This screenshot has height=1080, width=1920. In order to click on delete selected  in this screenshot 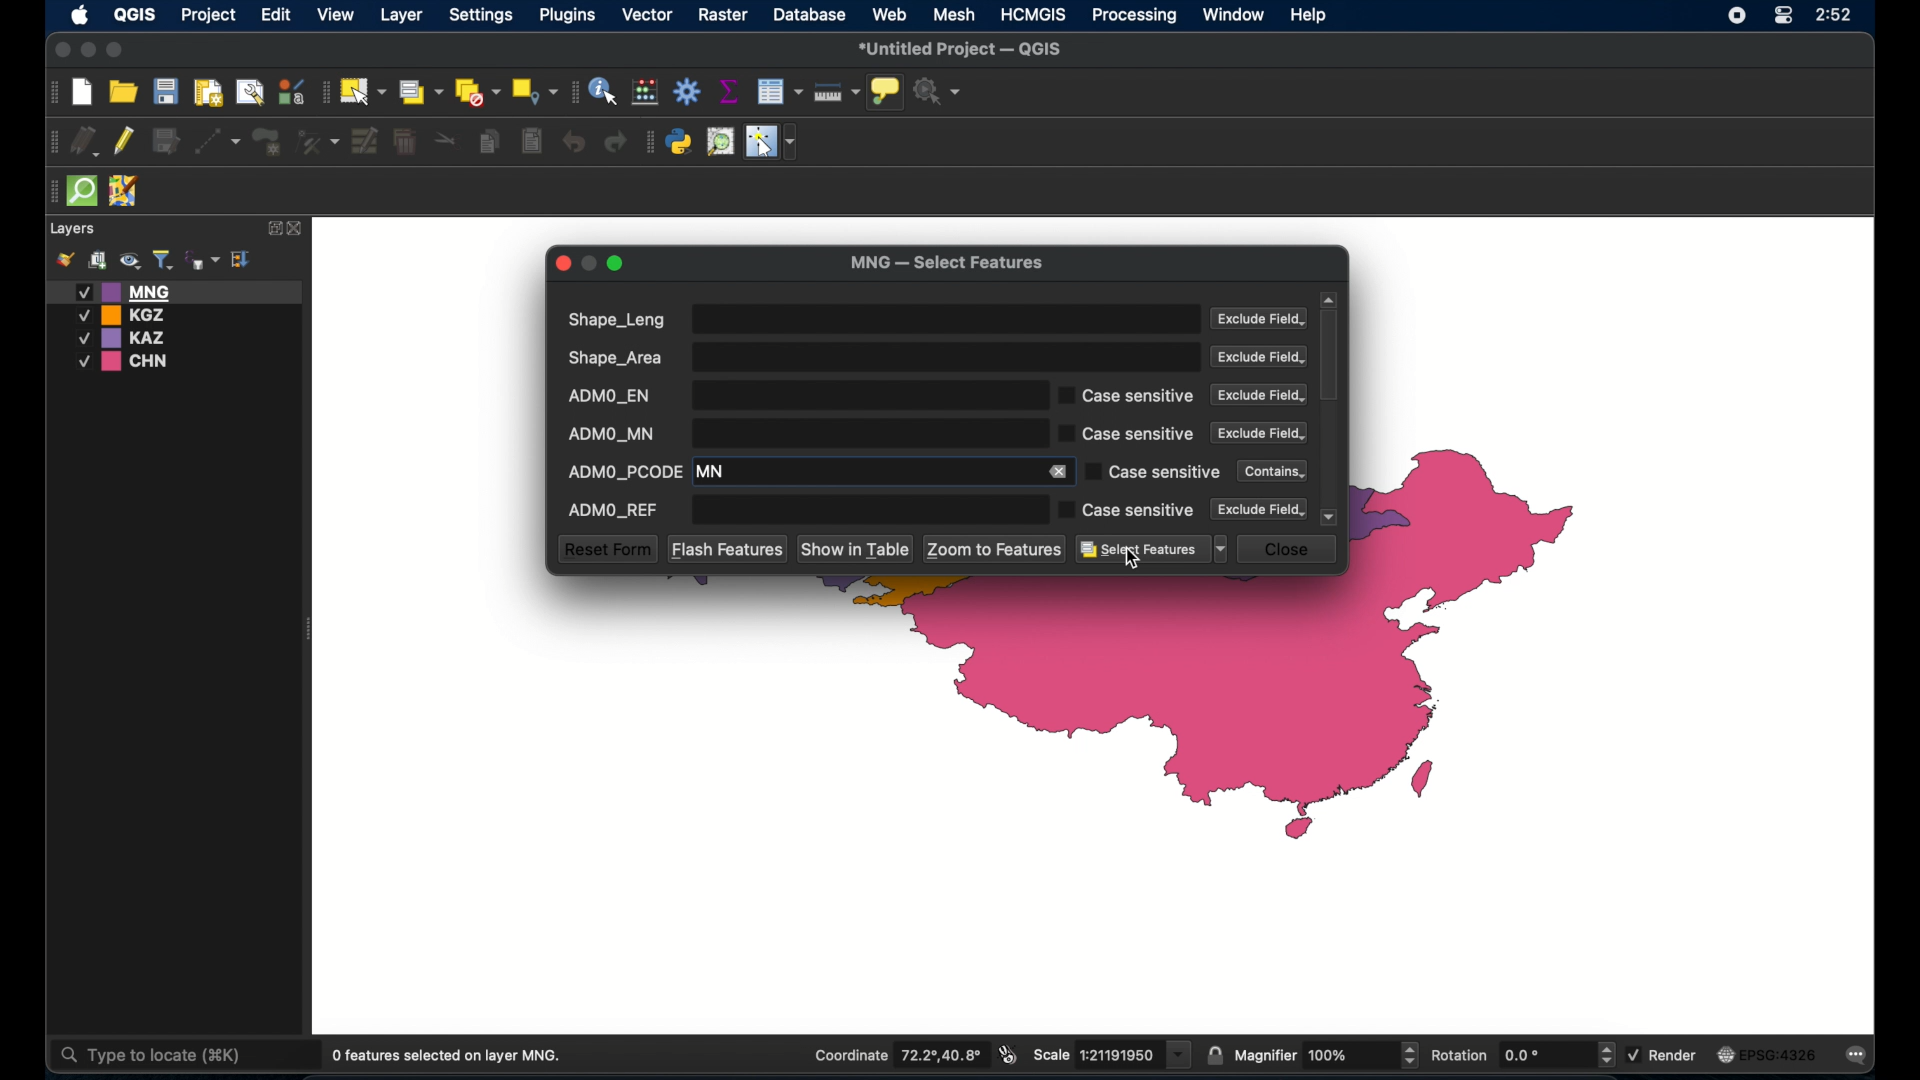, I will do `click(407, 143)`.